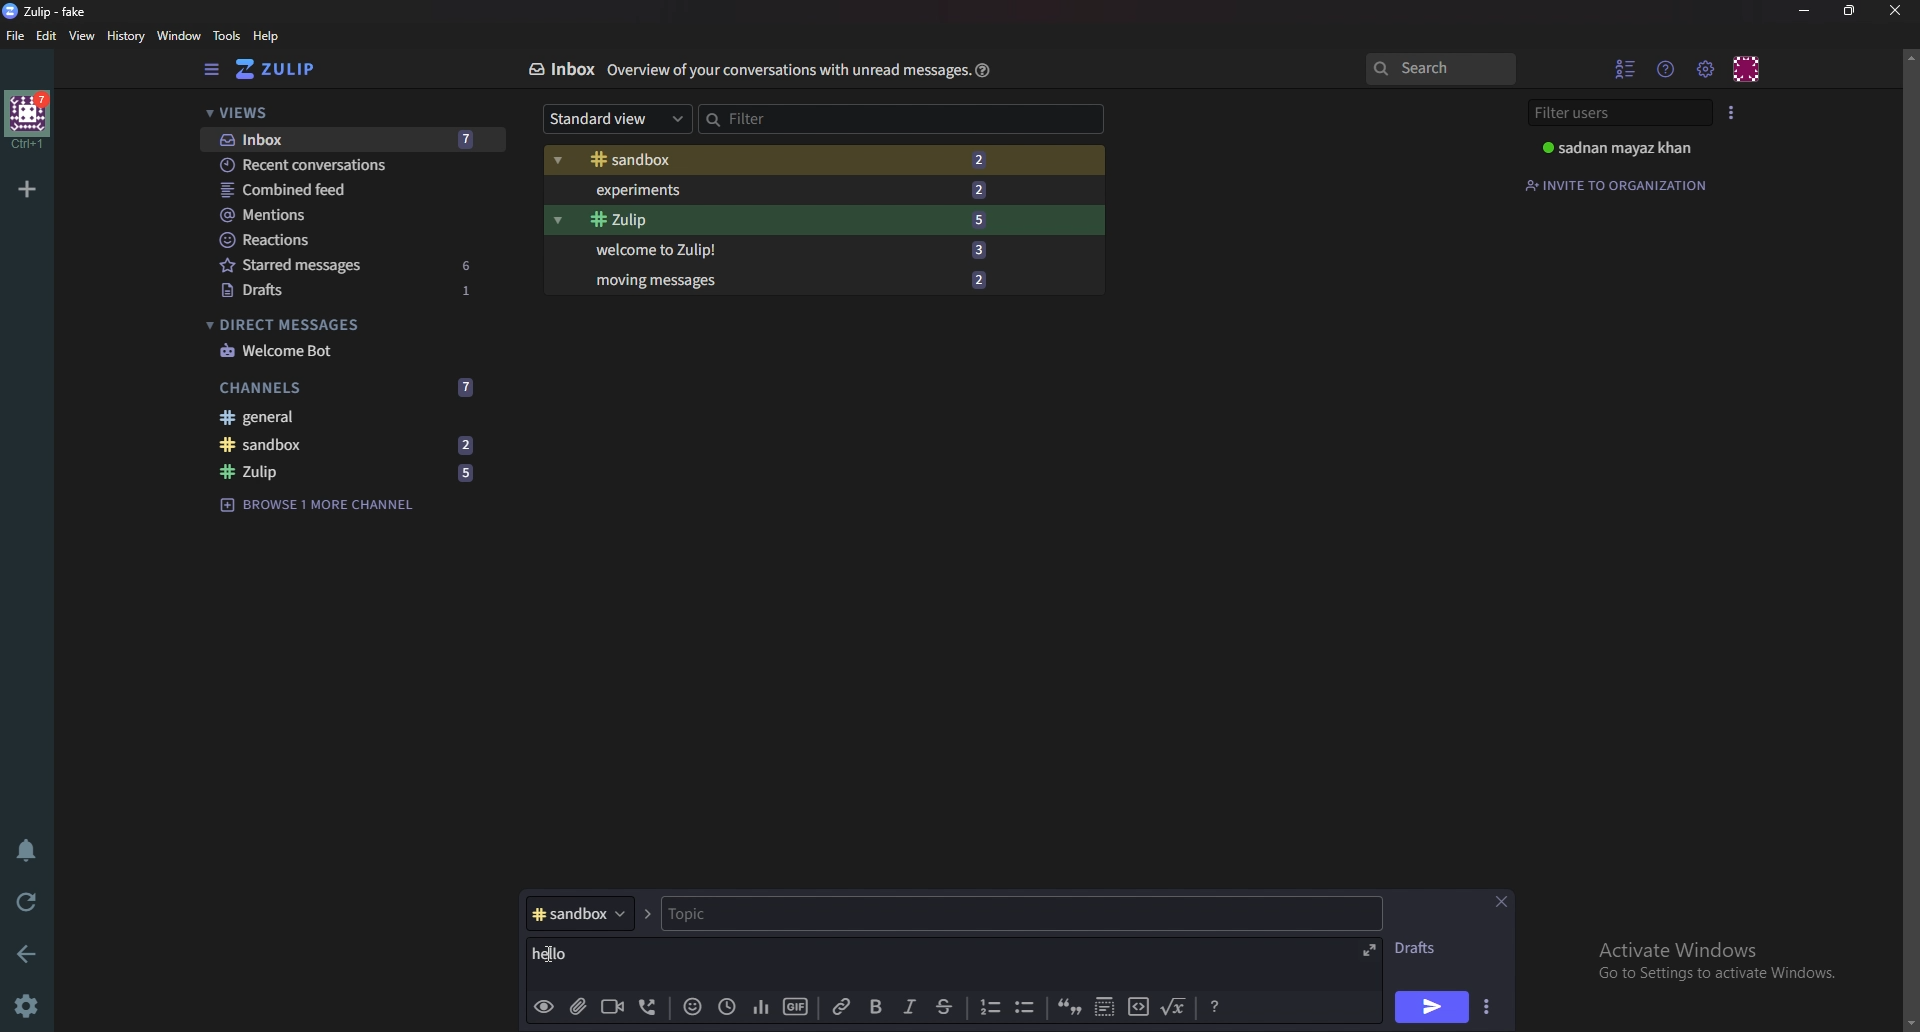 The width and height of the screenshot is (1920, 1032). I want to click on link, so click(843, 1008).